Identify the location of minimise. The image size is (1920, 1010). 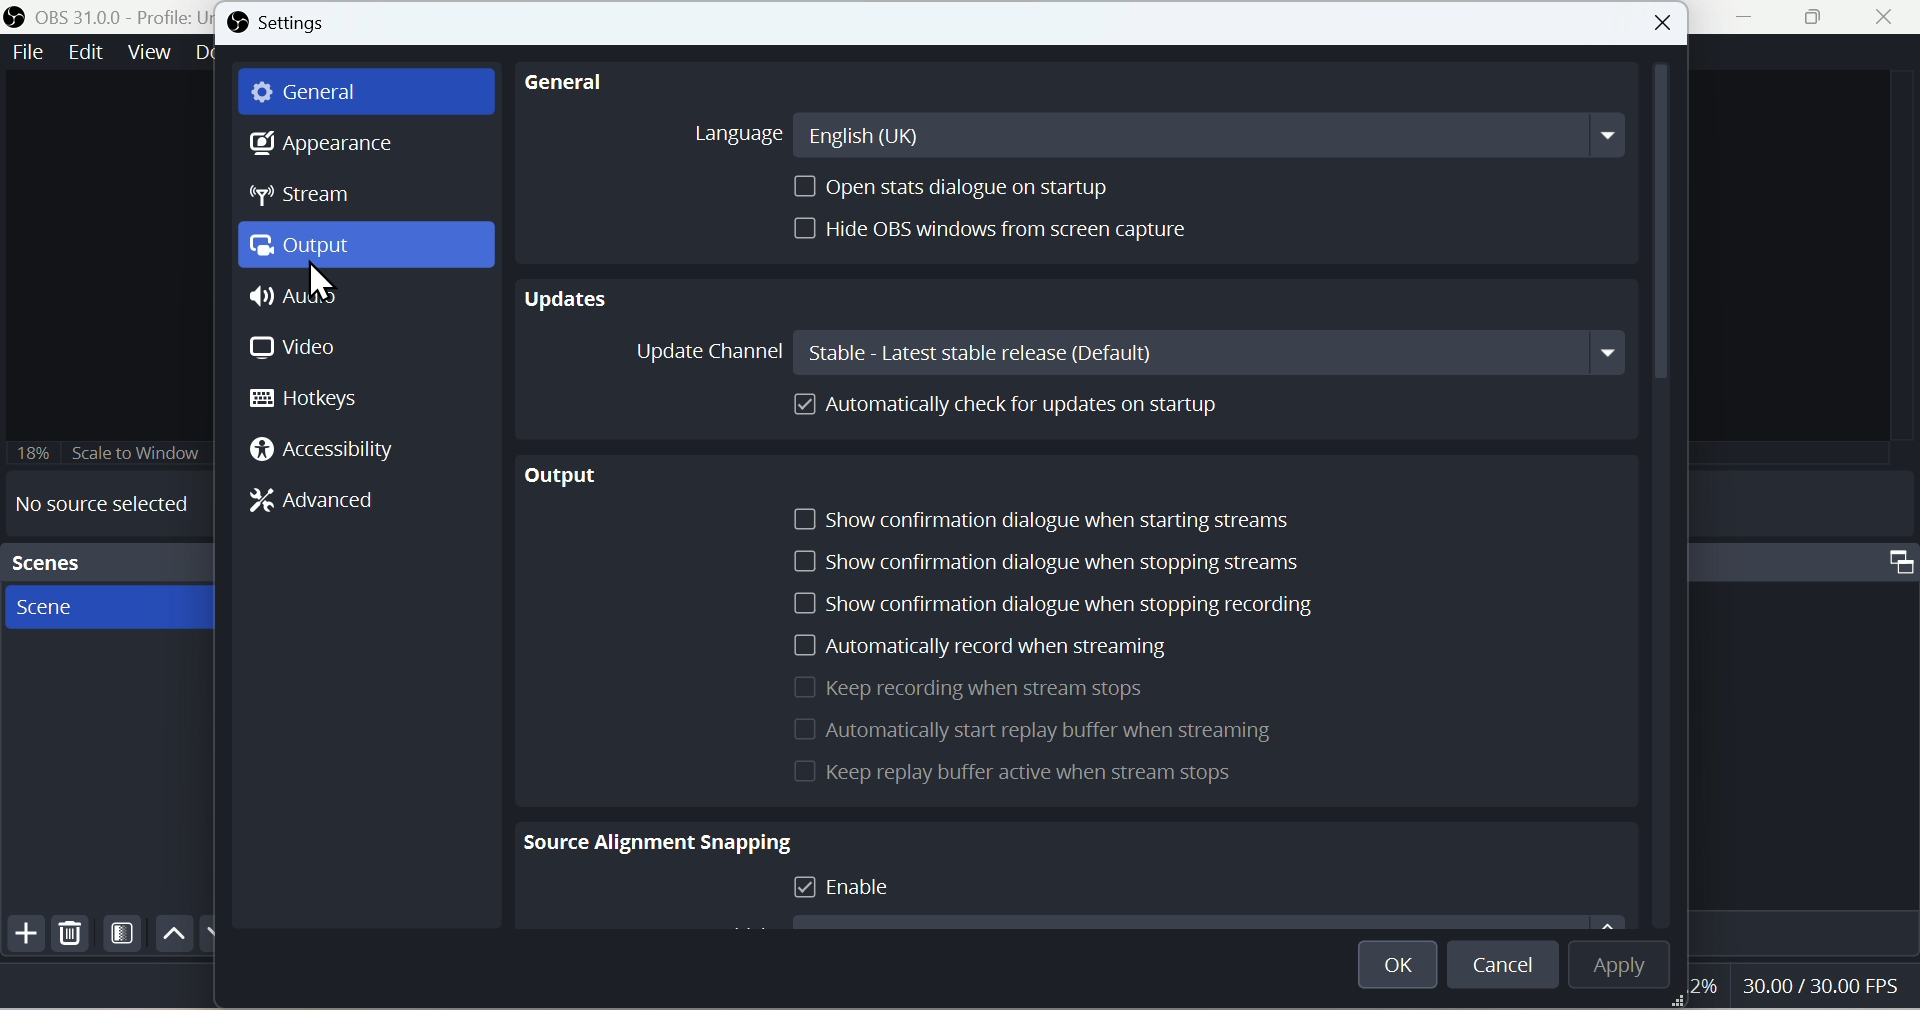
(1746, 21).